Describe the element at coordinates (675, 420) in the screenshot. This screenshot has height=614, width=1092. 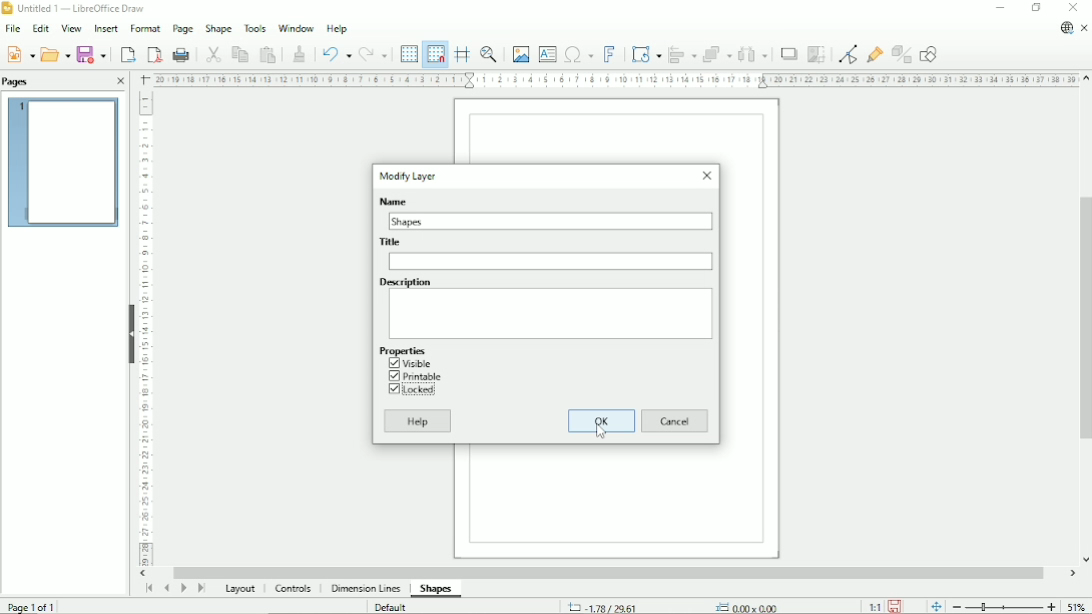
I see `Cancel` at that location.